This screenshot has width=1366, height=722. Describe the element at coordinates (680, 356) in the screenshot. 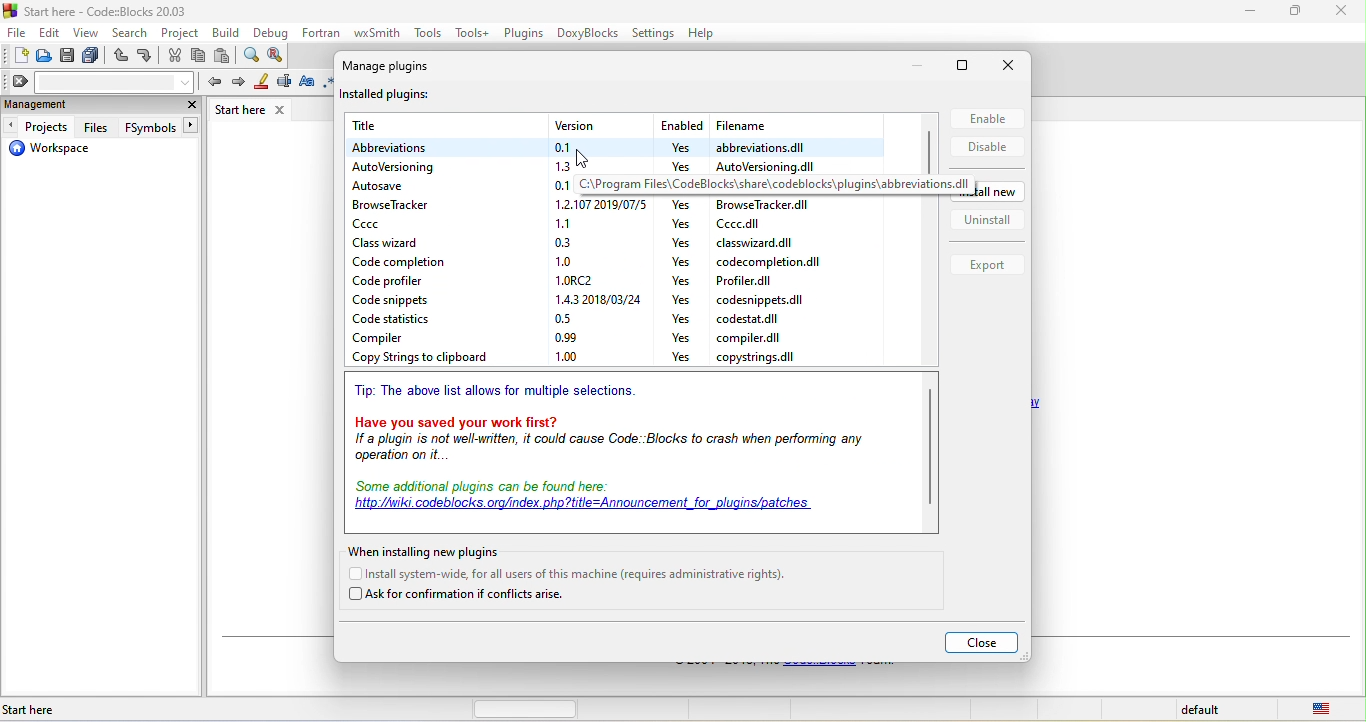

I see `yes` at that location.